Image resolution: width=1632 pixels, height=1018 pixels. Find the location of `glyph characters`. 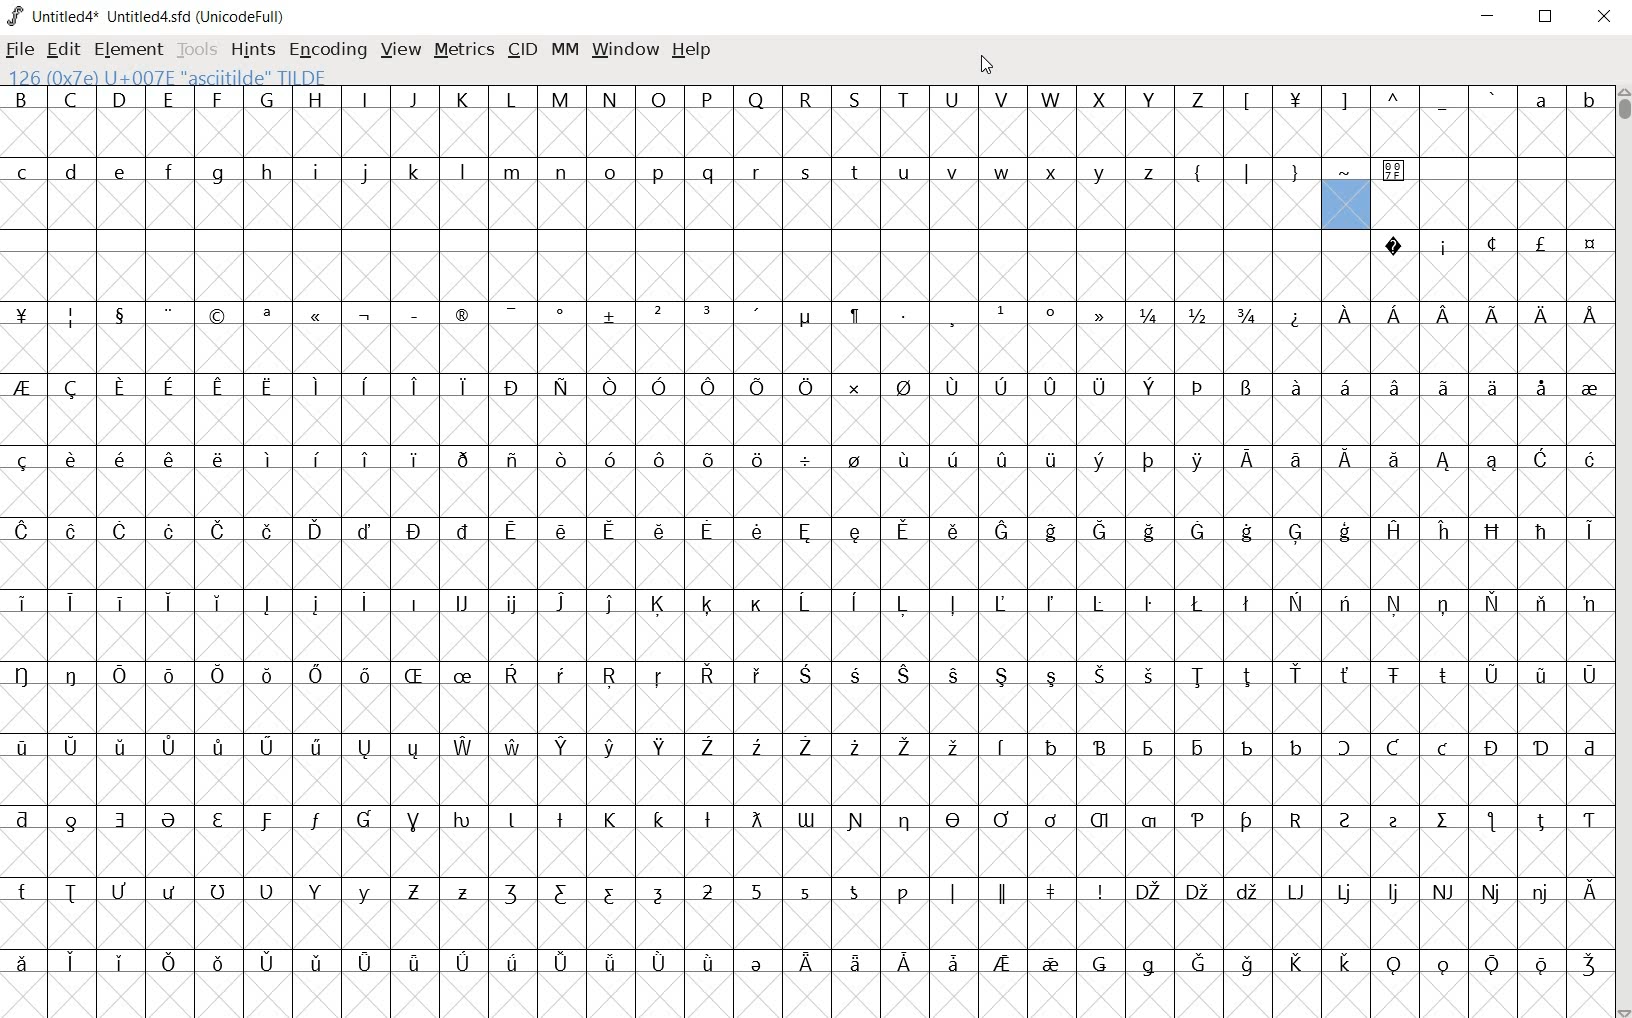

glyph characters is located at coordinates (654, 545).